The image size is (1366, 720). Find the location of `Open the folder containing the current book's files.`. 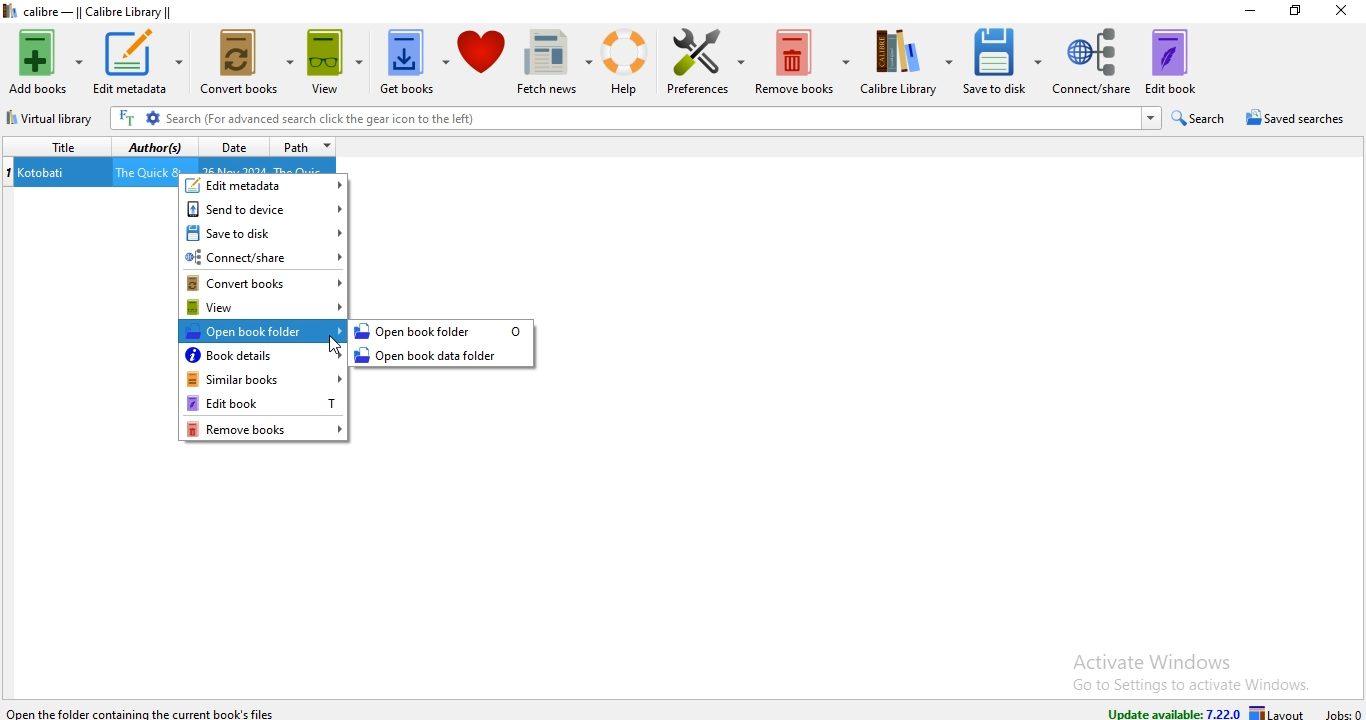

Open the folder containing the current book's files. is located at coordinates (148, 709).